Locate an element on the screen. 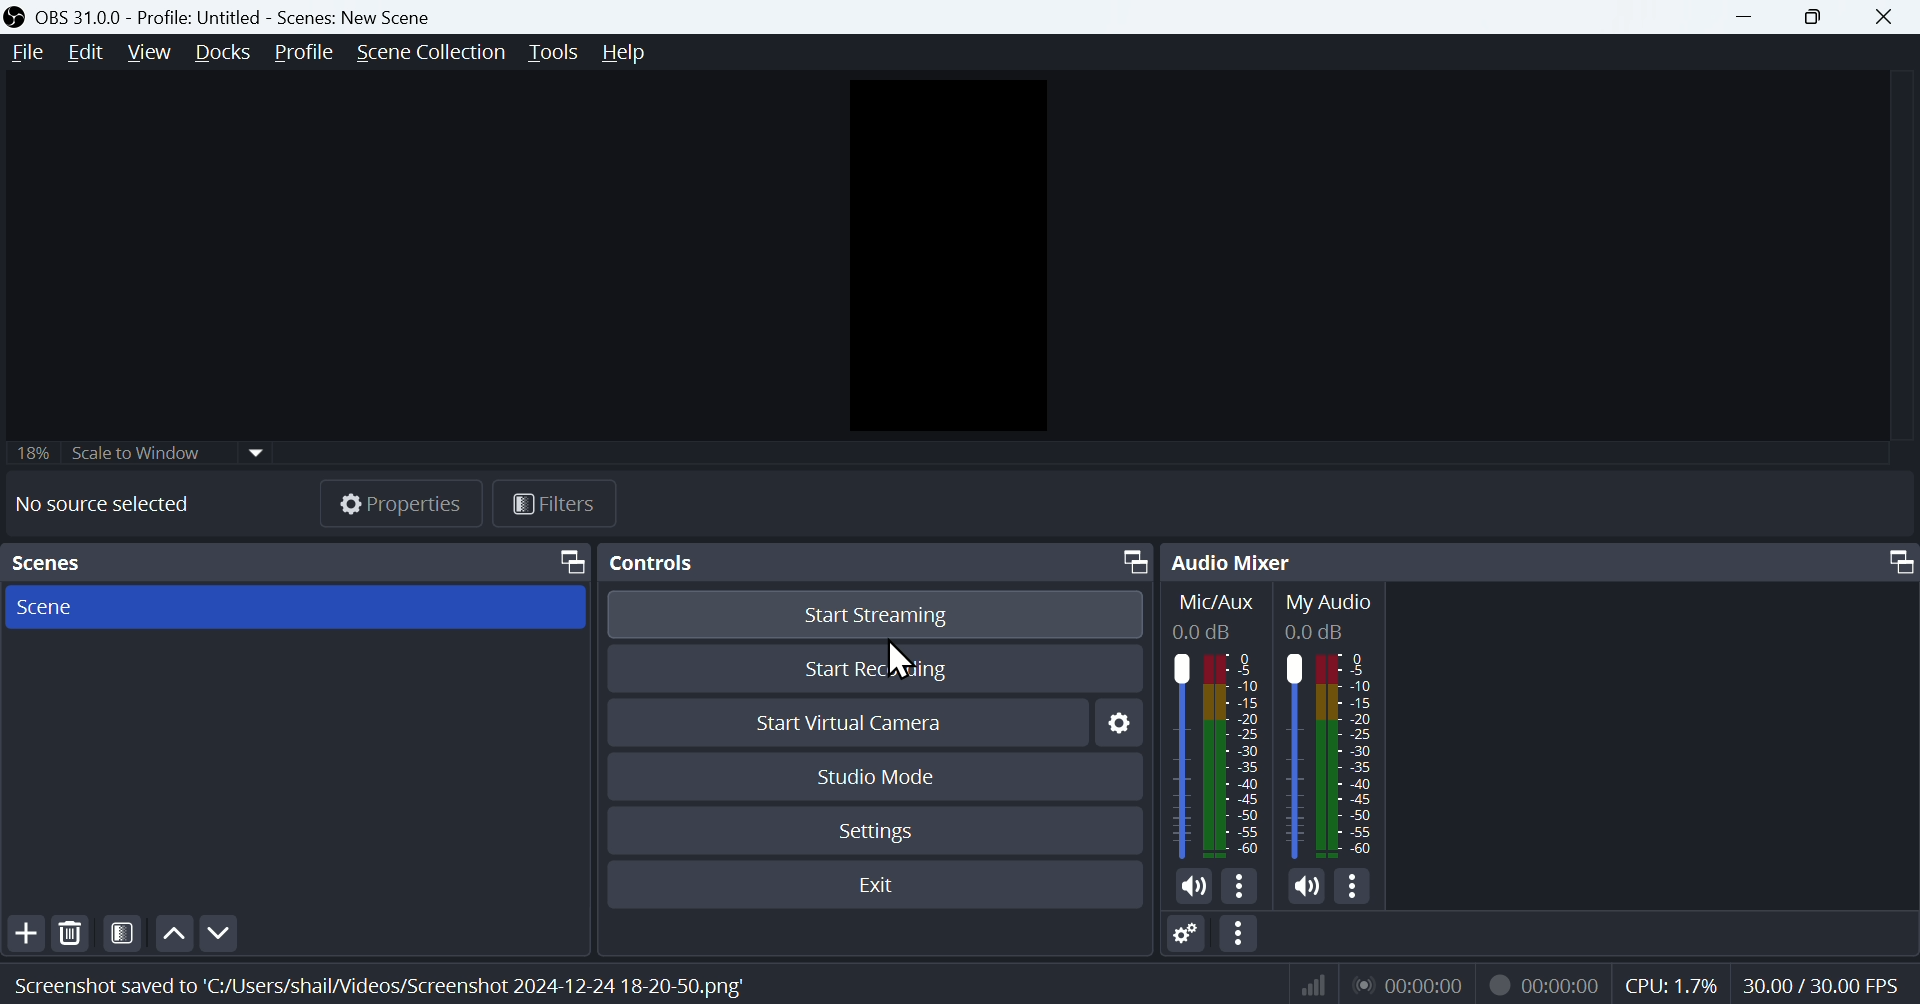 This screenshot has height=1004, width=1920. 18% is located at coordinates (31, 450).